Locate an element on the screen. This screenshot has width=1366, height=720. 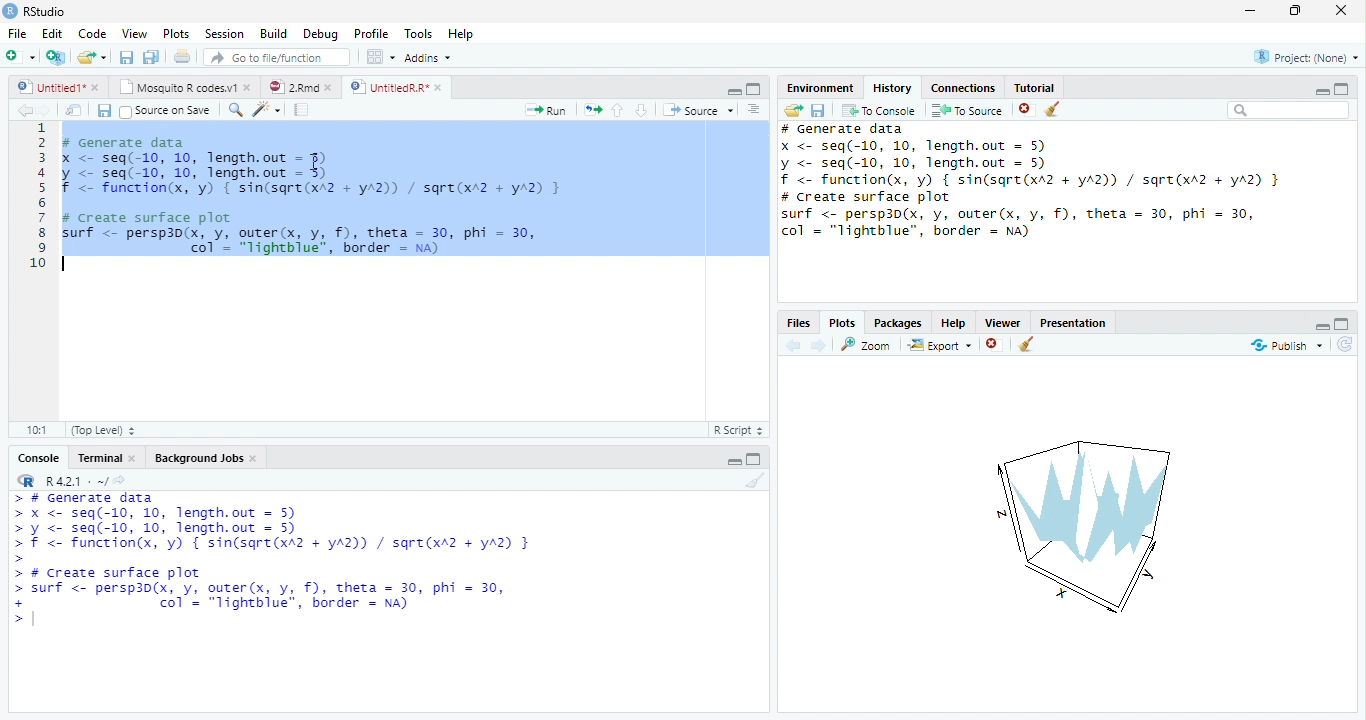
Clear all history entries is located at coordinates (1052, 109).